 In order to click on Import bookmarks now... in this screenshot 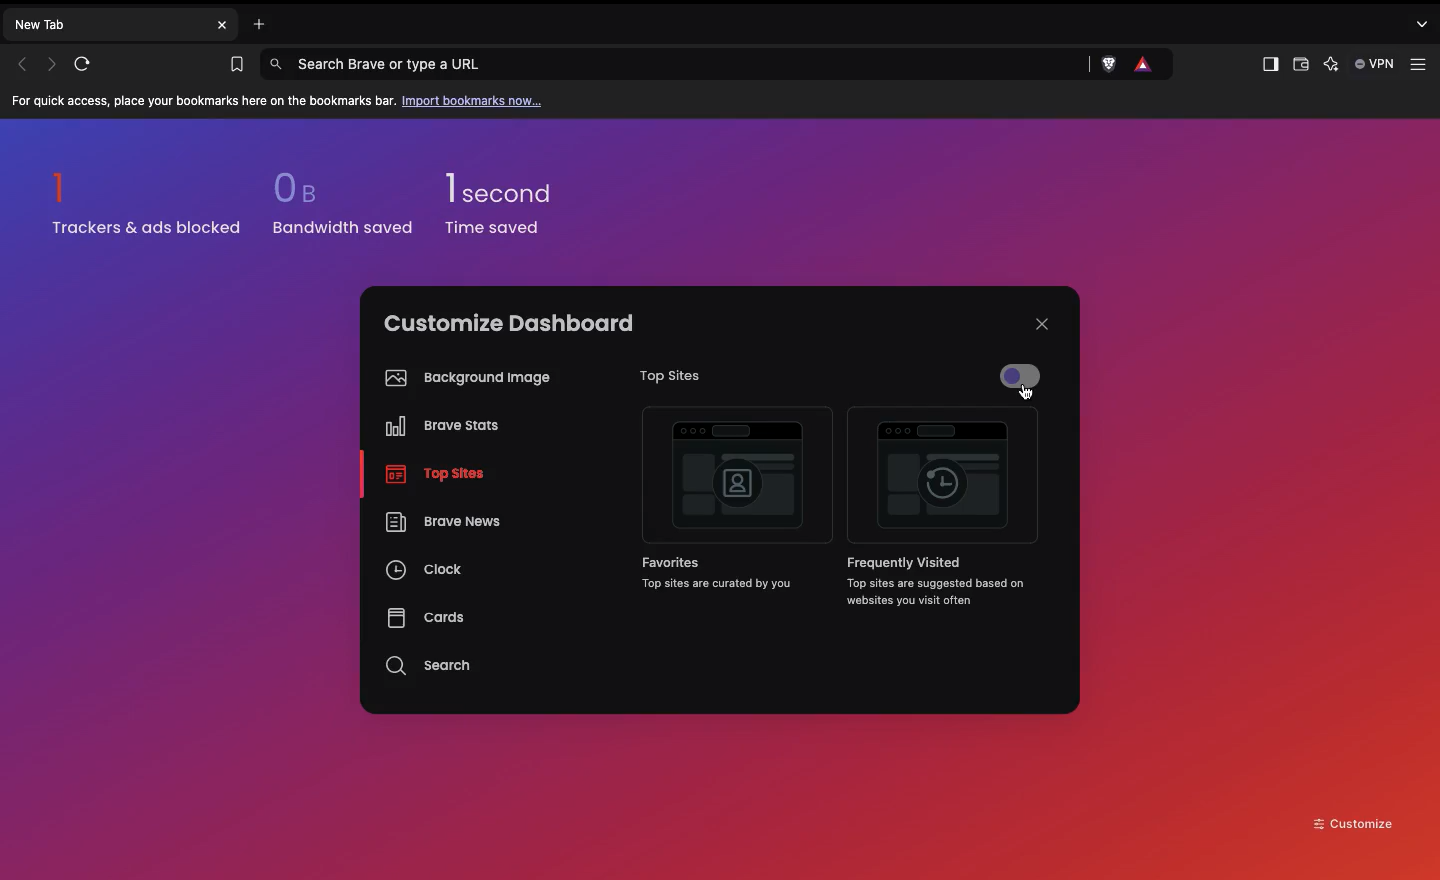, I will do `click(476, 100)`.